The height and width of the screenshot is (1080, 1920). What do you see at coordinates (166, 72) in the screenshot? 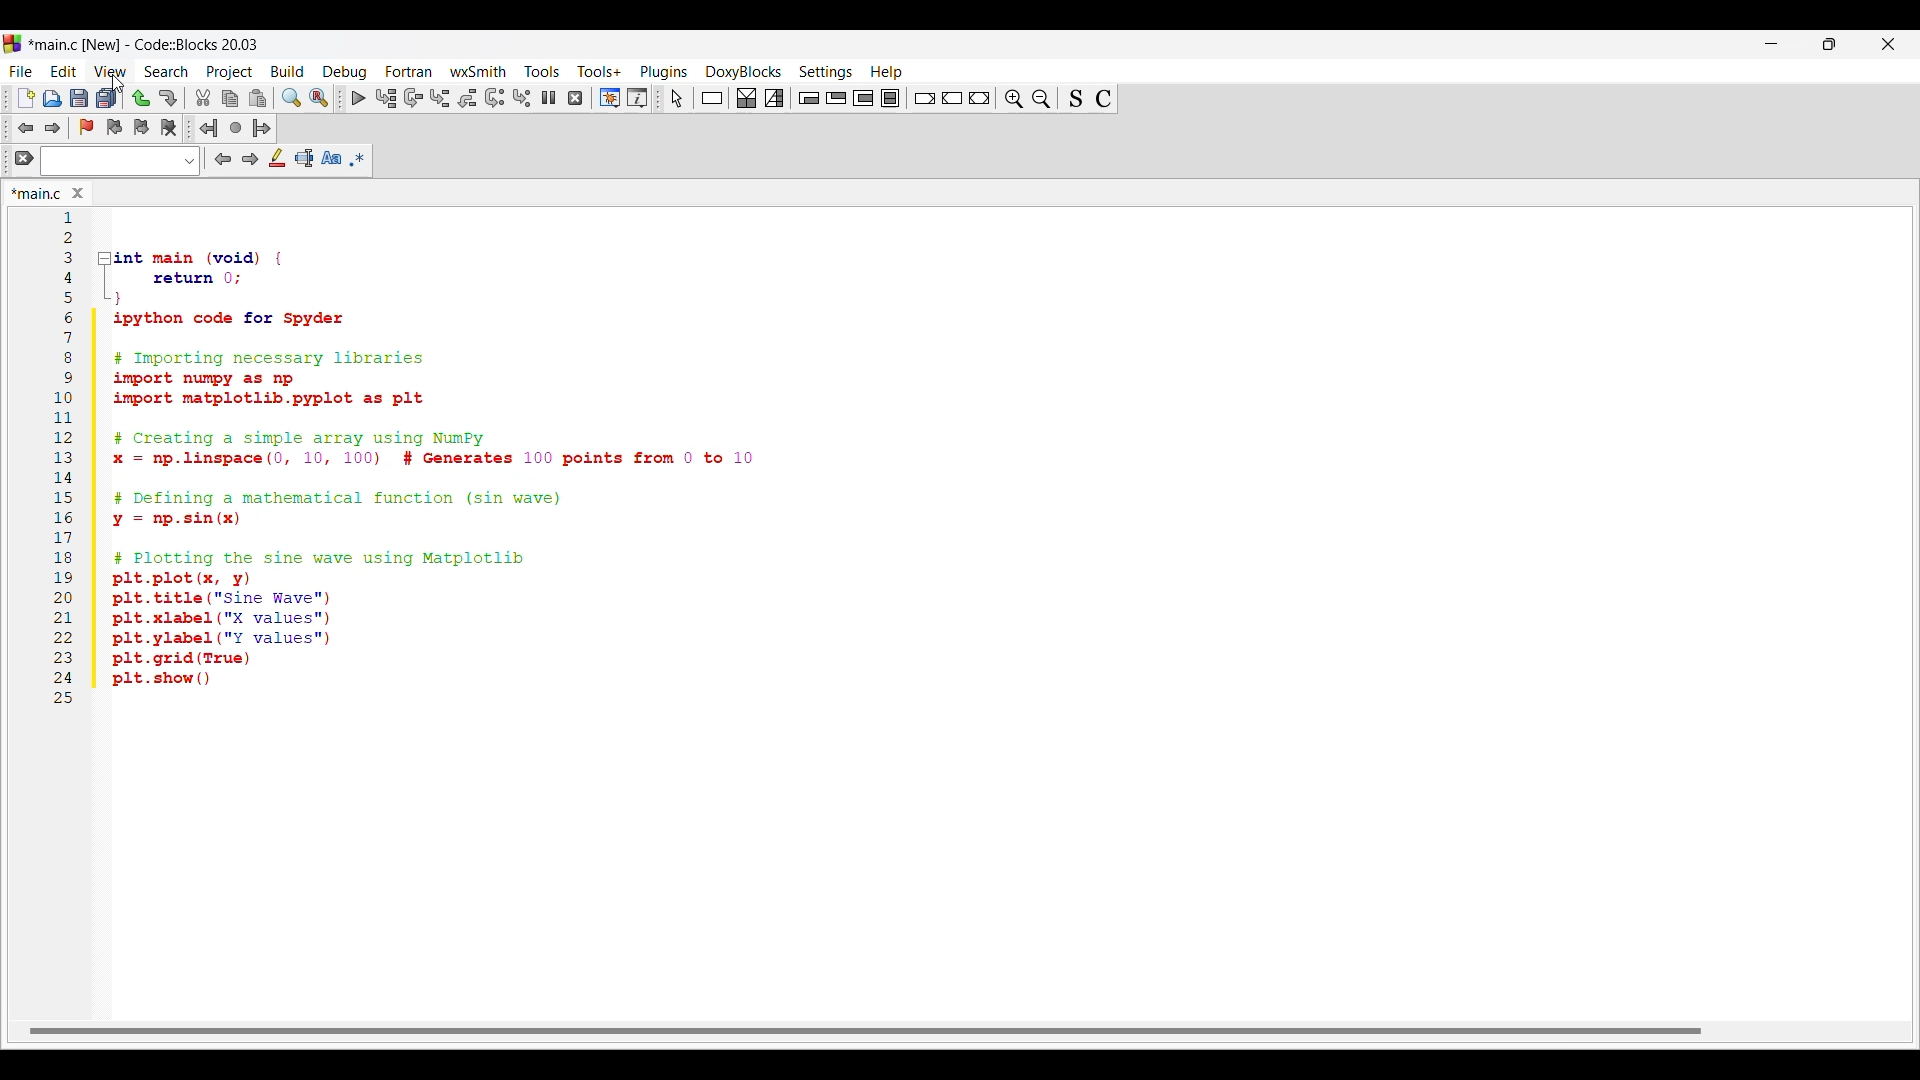
I see `Search menu` at bounding box center [166, 72].